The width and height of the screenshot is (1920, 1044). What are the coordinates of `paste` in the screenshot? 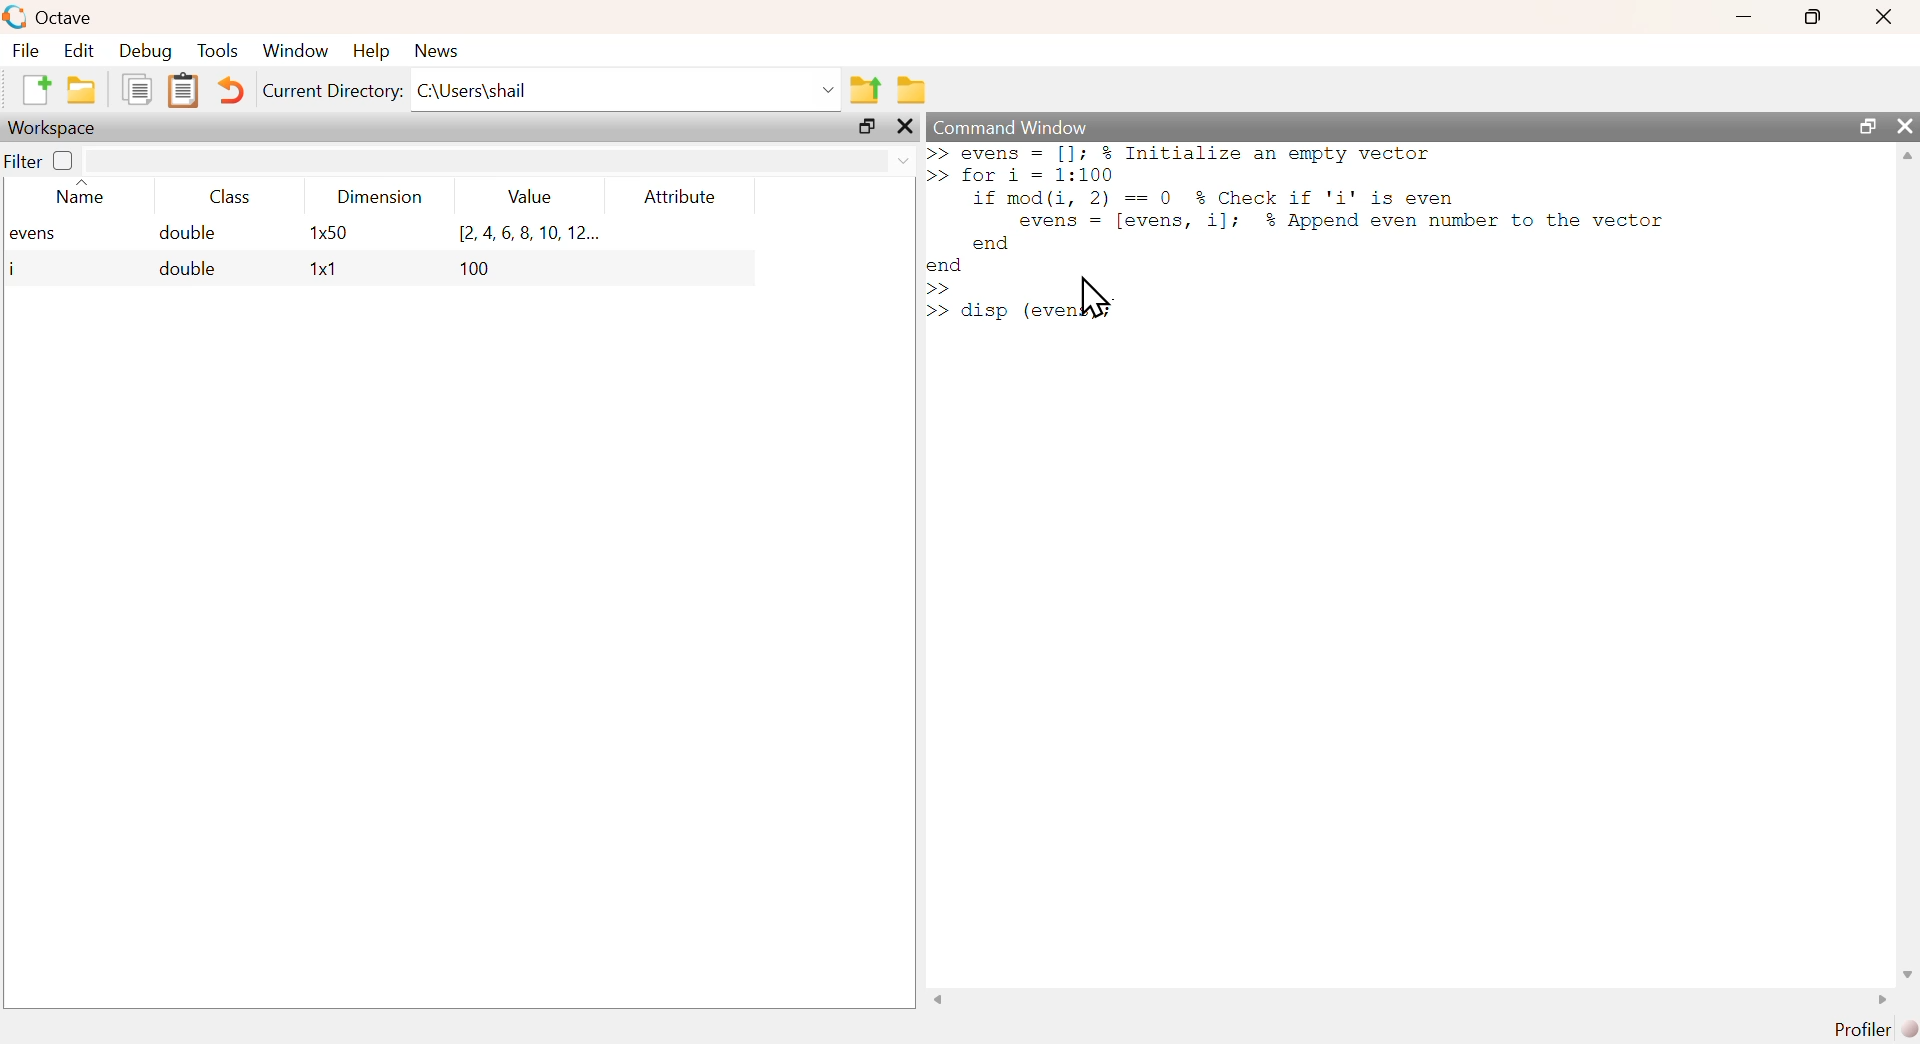 It's located at (183, 91).